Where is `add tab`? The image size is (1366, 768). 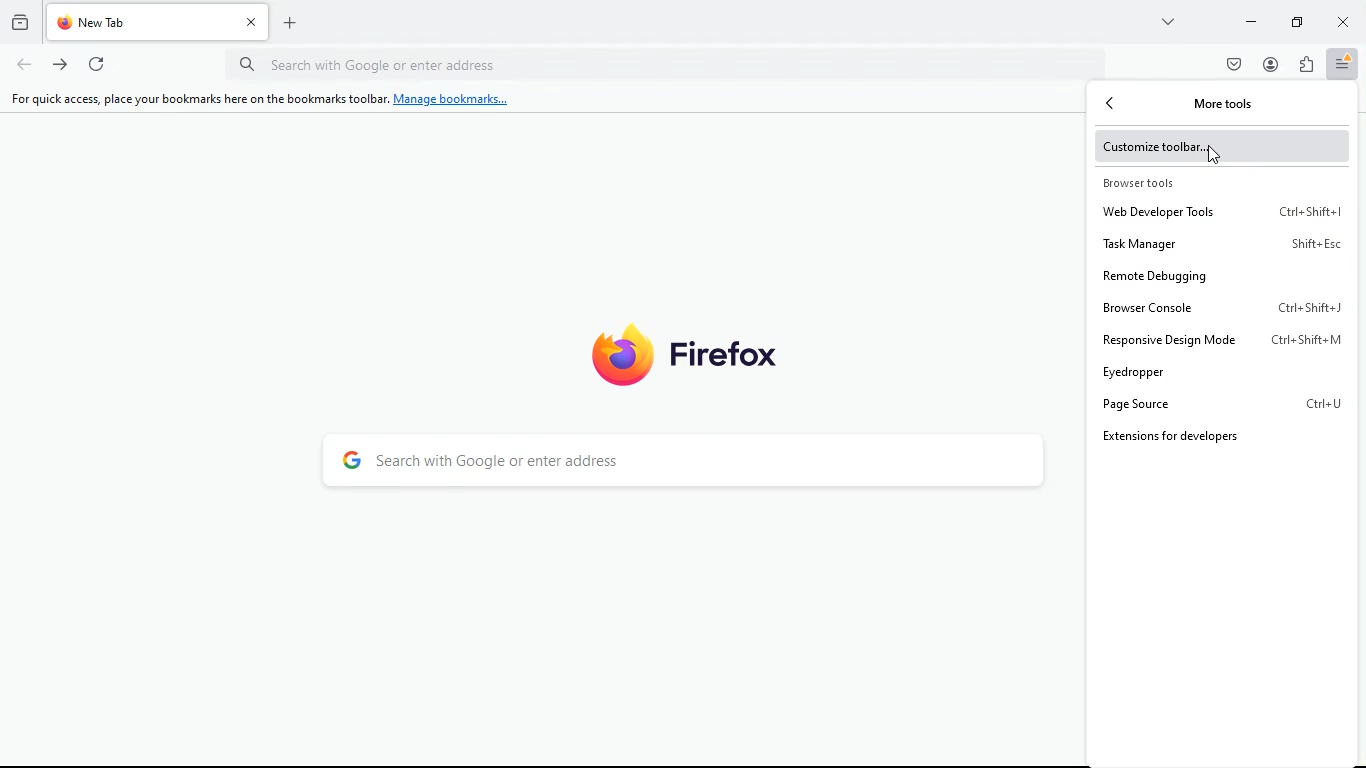
add tab is located at coordinates (291, 25).